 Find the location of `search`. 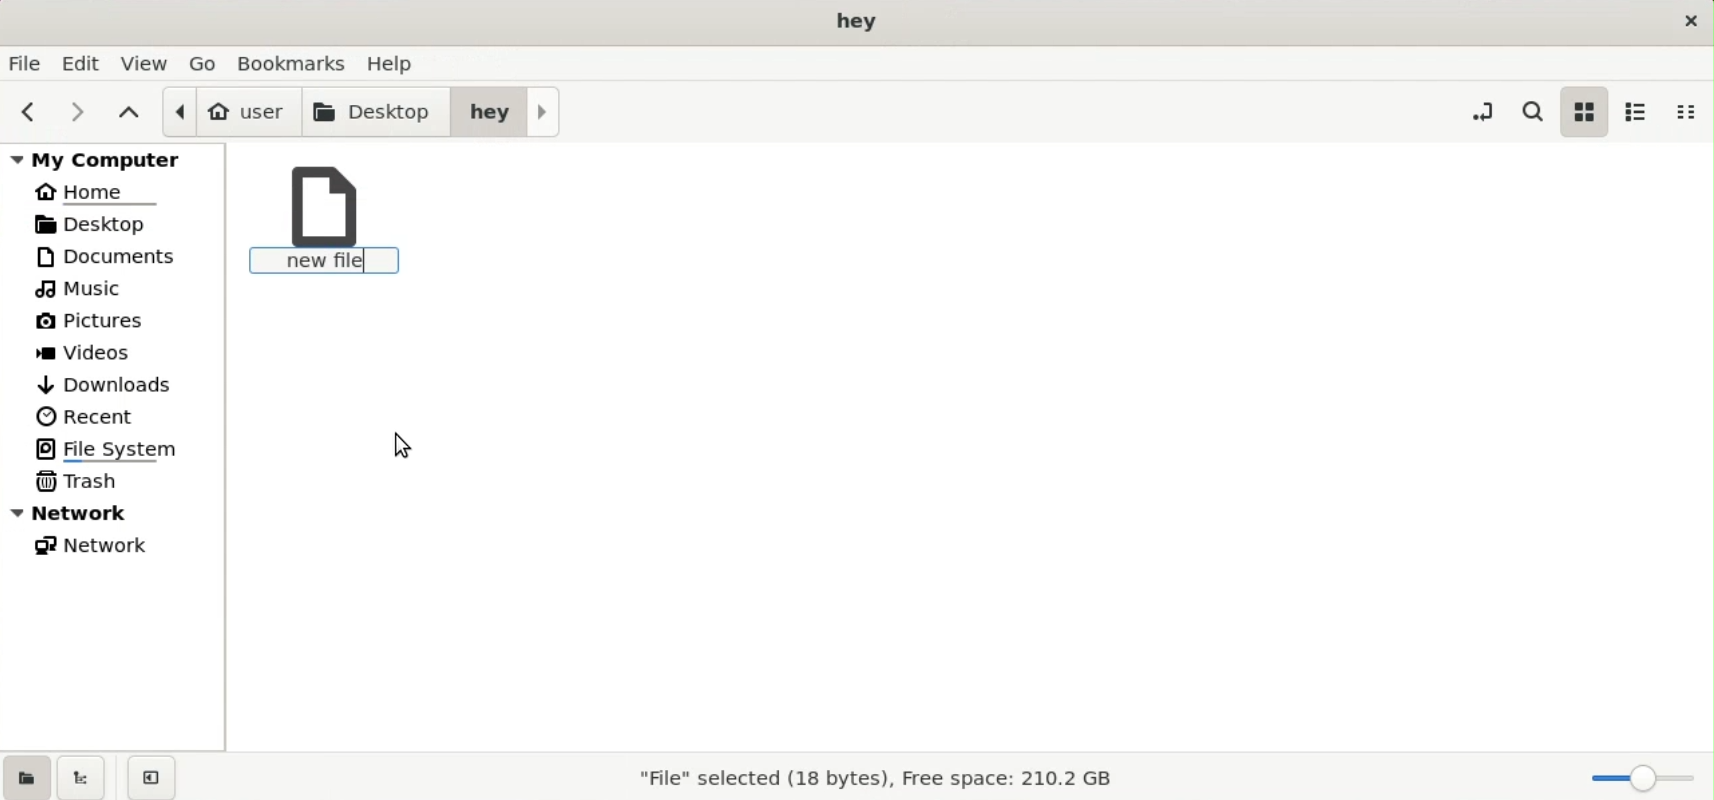

search is located at coordinates (1537, 111).